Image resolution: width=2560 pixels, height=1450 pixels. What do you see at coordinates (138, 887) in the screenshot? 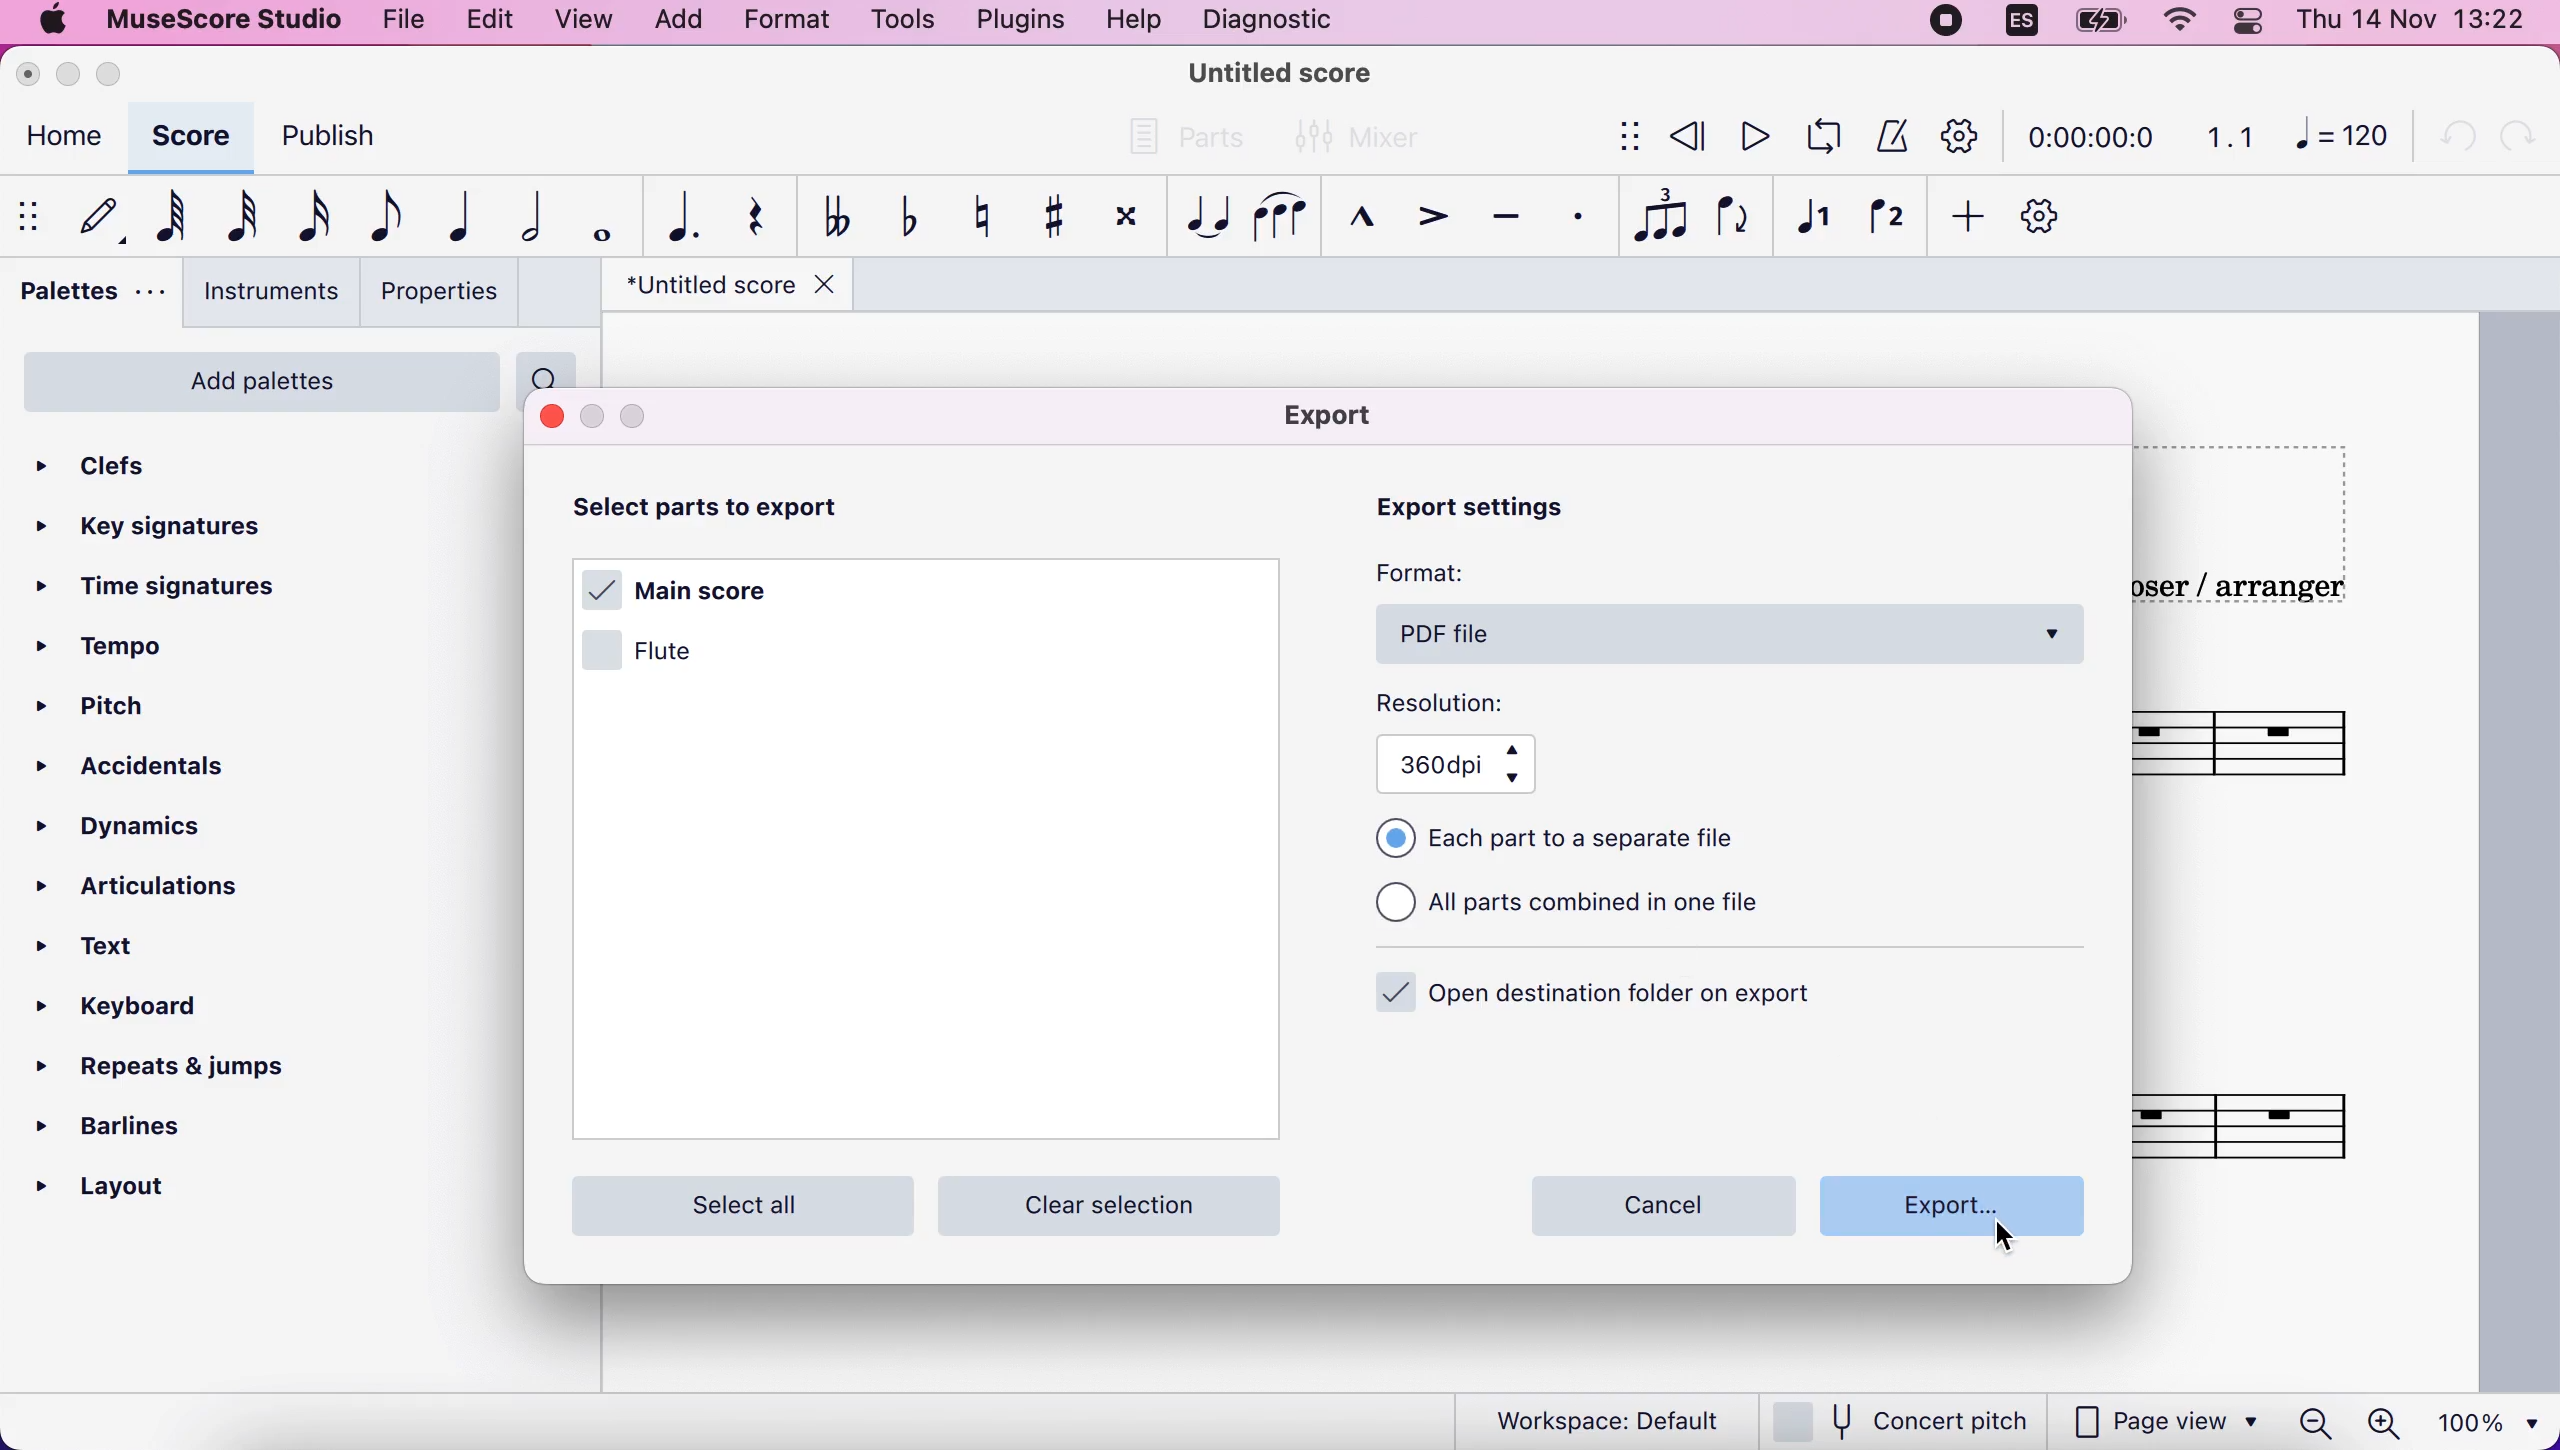
I see `articulations` at bounding box center [138, 887].